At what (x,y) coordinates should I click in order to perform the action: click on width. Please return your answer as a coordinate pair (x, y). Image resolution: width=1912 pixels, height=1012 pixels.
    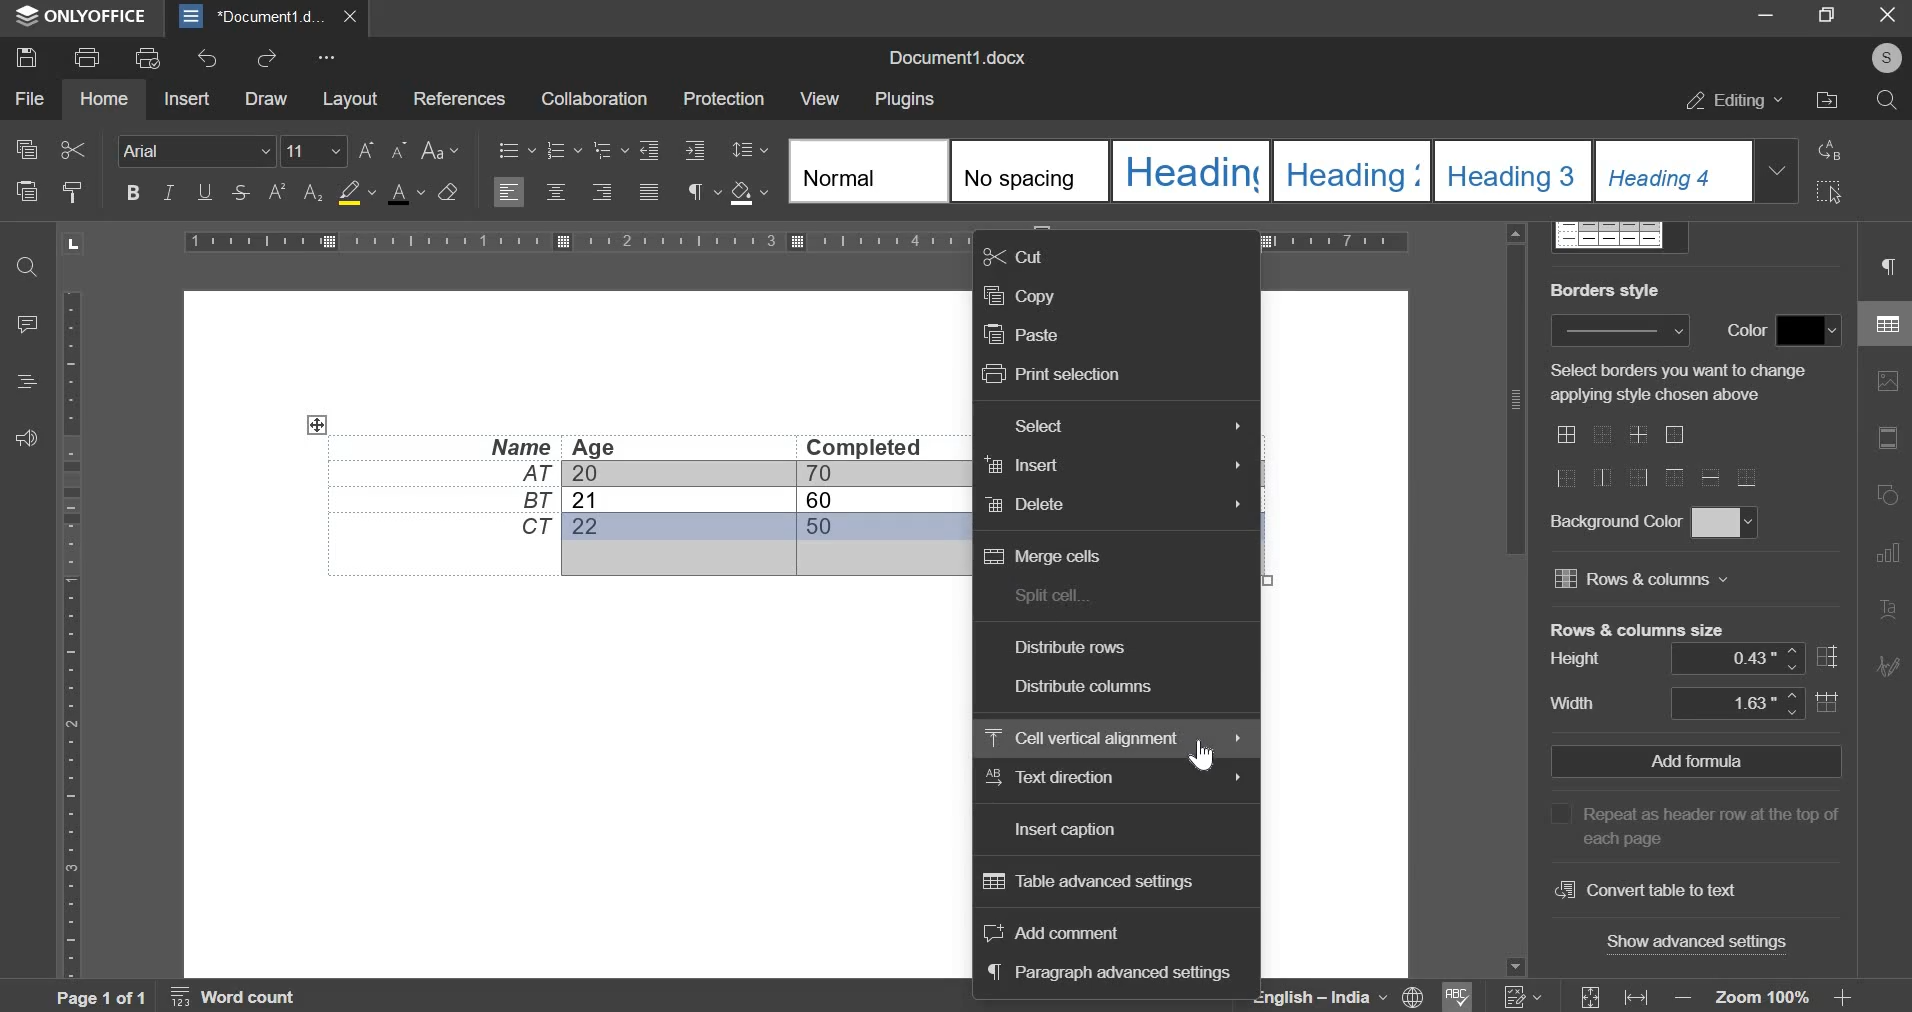
    Looking at the image, I should click on (1748, 703).